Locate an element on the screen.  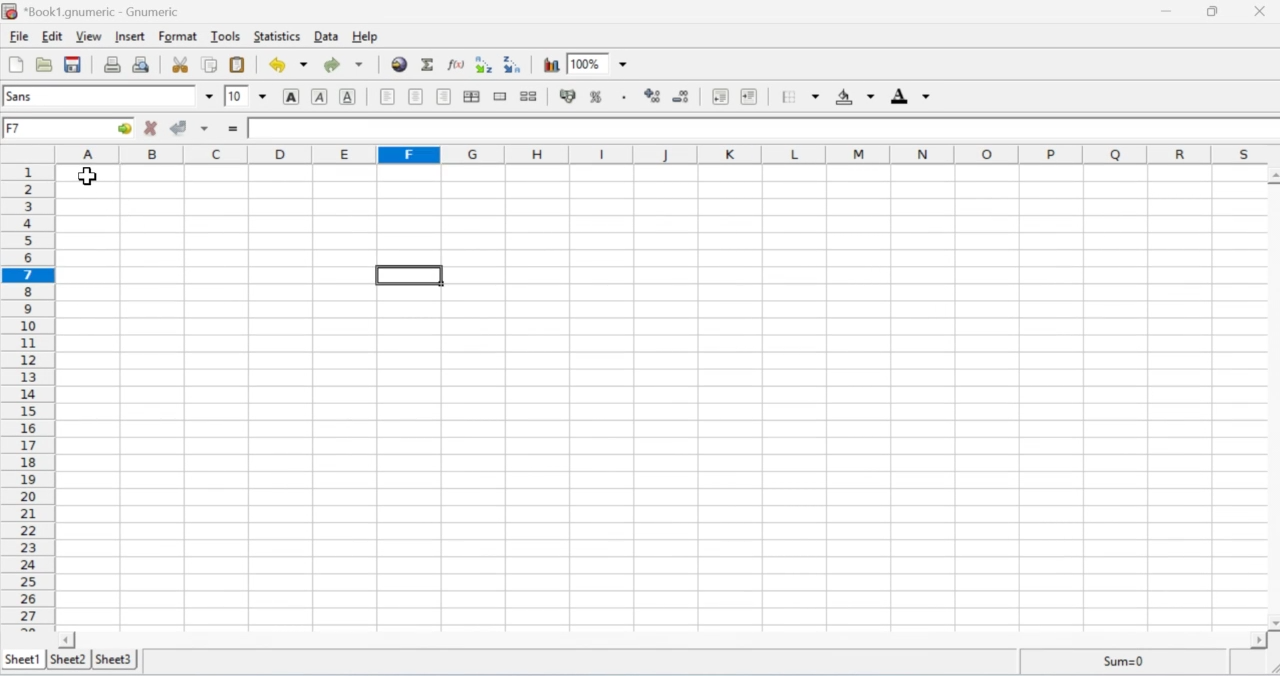
Sheet 2 is located at coordinates (70, 659).